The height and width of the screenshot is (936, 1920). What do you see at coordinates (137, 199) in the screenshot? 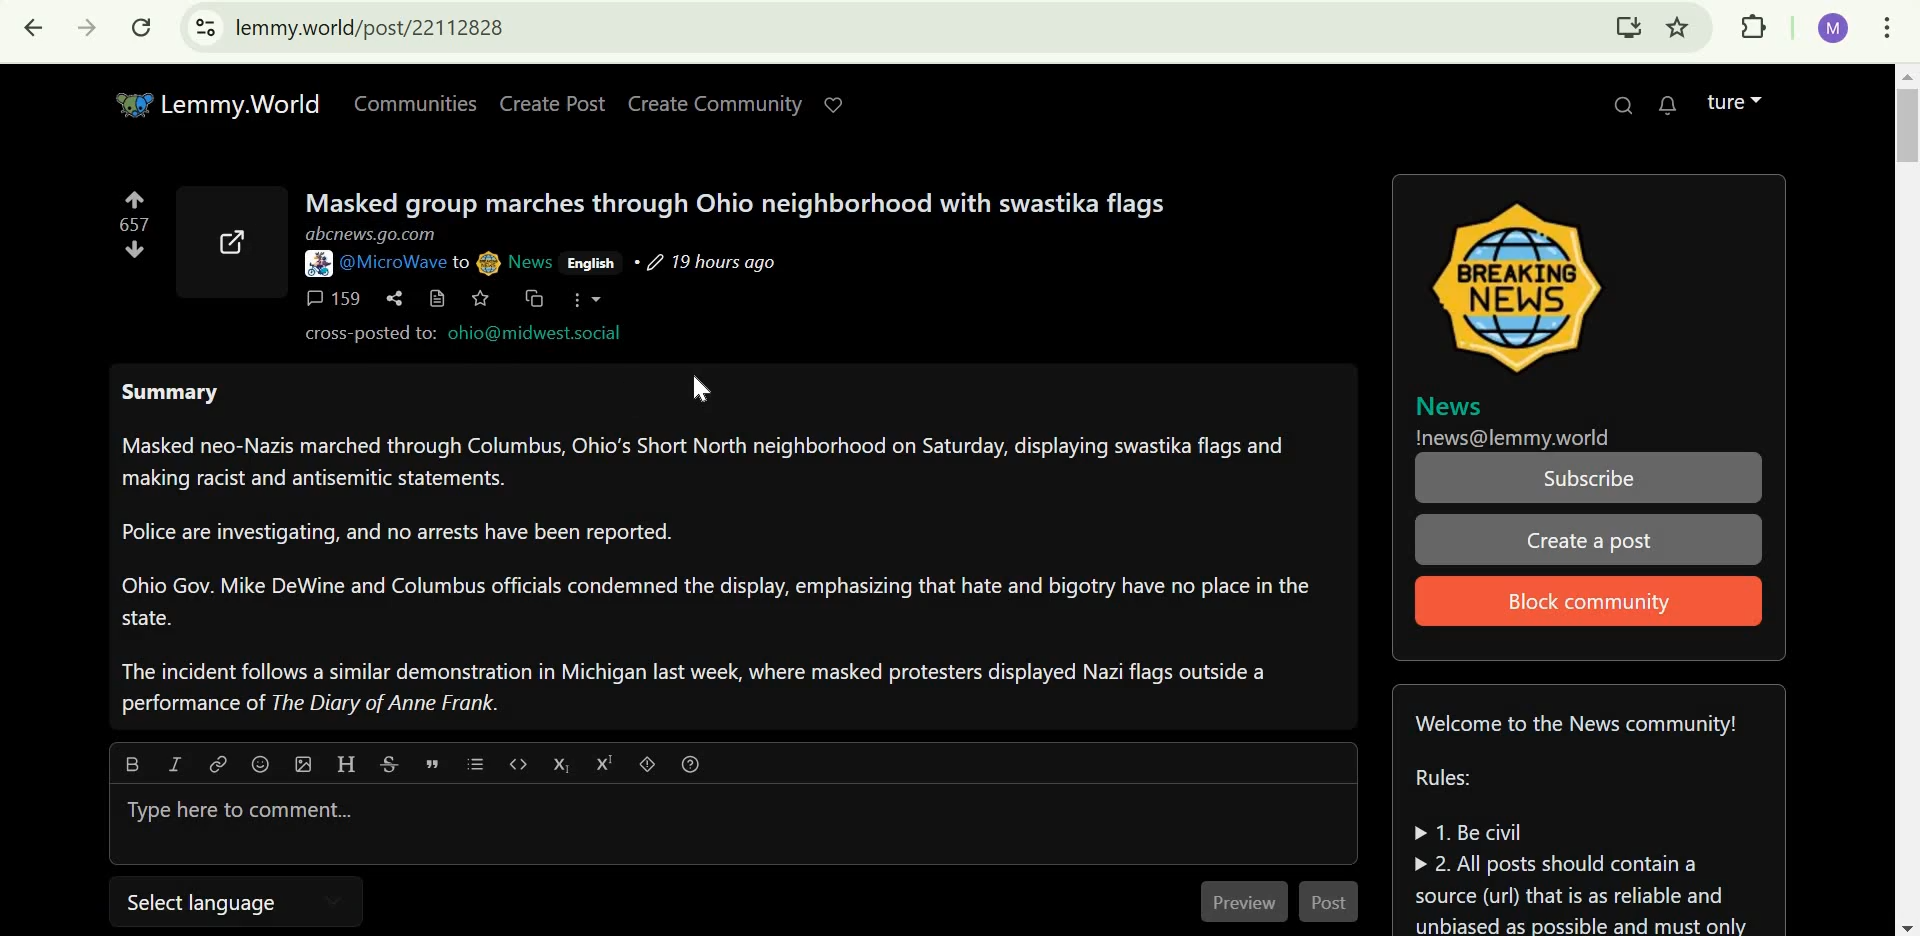
I see `upvote` at bounding box center [137, 199].